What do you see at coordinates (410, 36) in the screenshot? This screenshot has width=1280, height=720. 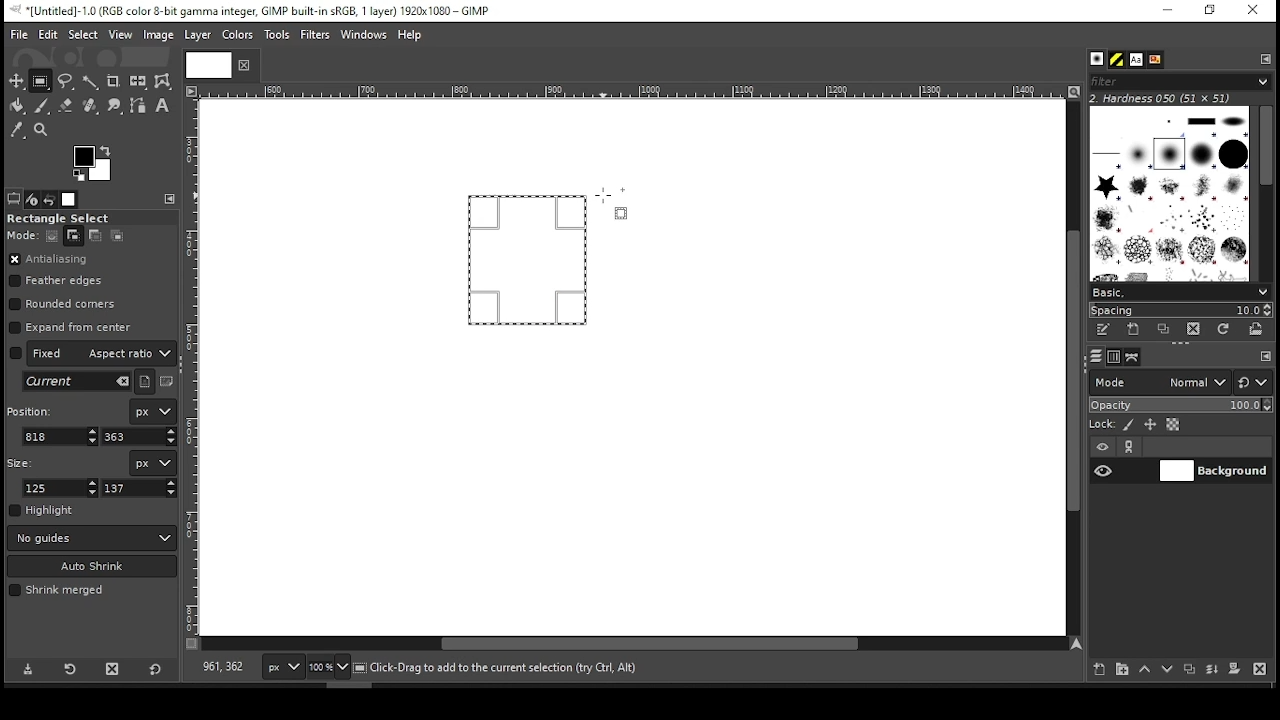 I see `help` at bounding box center [410, 36].